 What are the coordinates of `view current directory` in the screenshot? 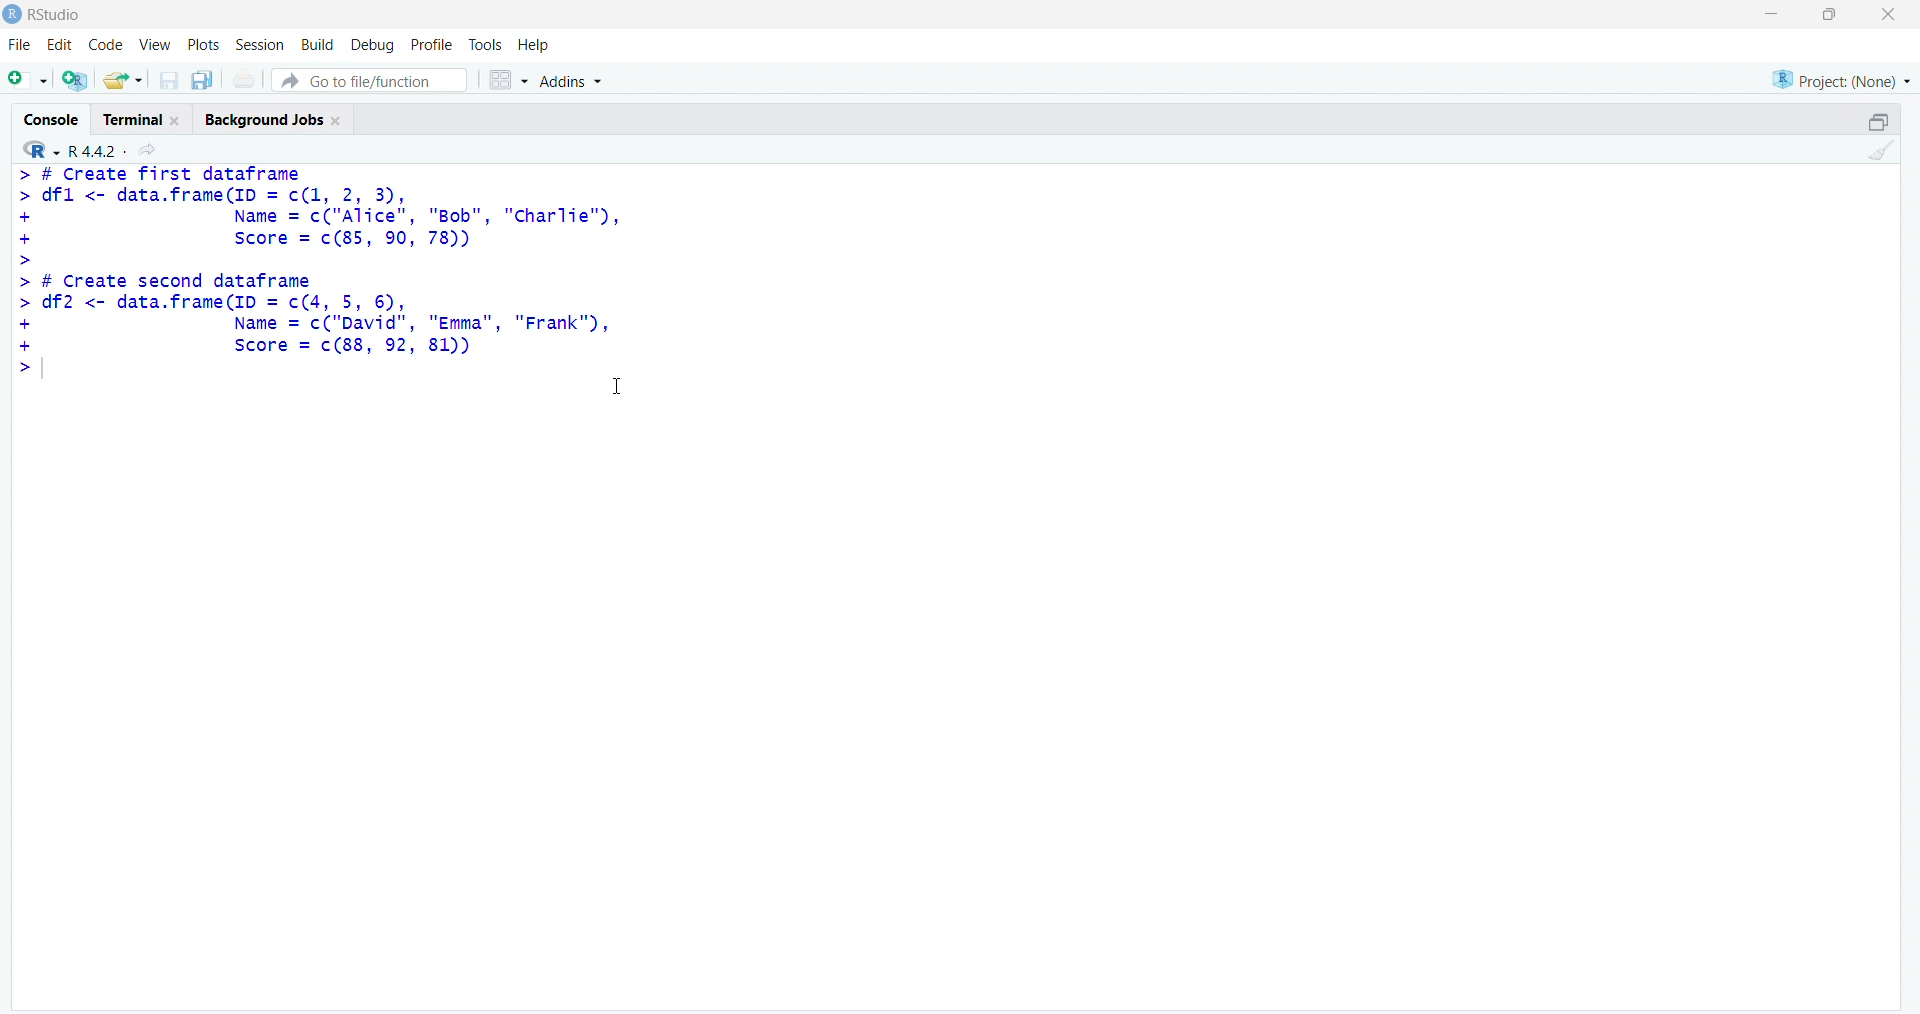 It's located at (146, 149).